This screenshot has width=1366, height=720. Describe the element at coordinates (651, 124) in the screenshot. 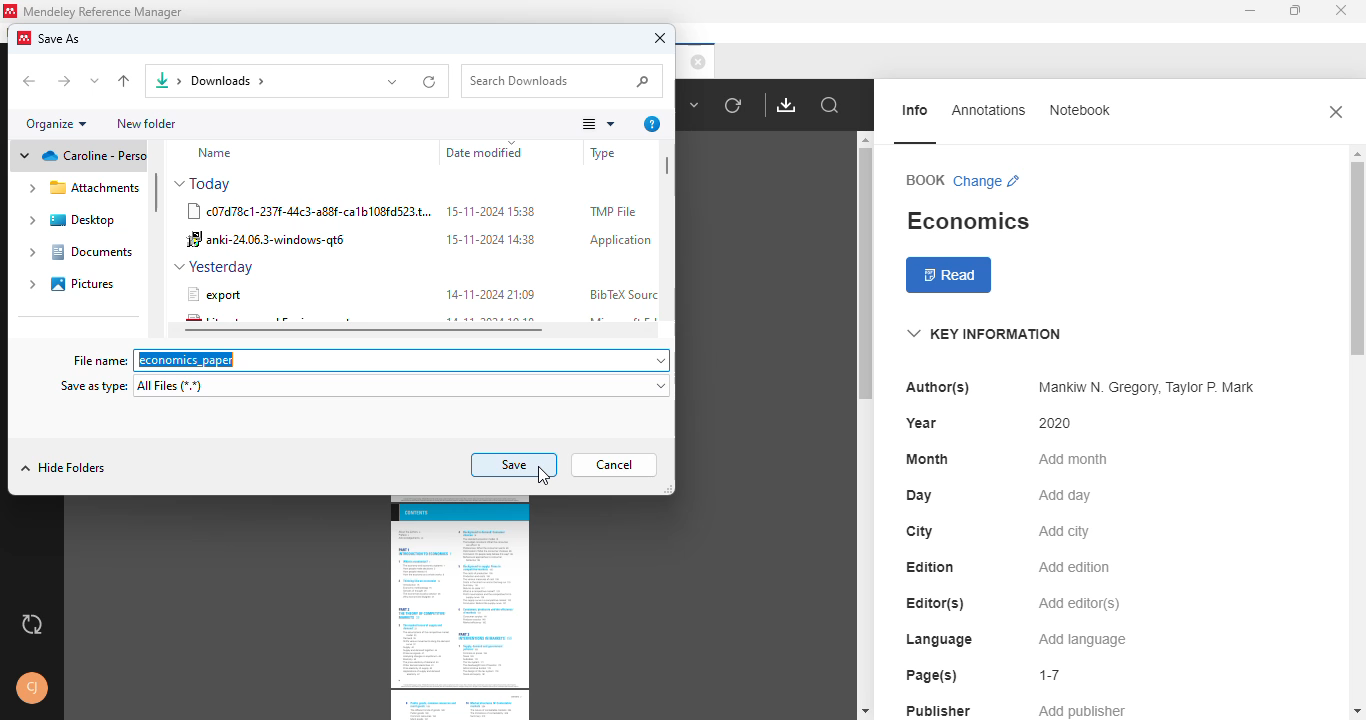

I see `get help` at that location.